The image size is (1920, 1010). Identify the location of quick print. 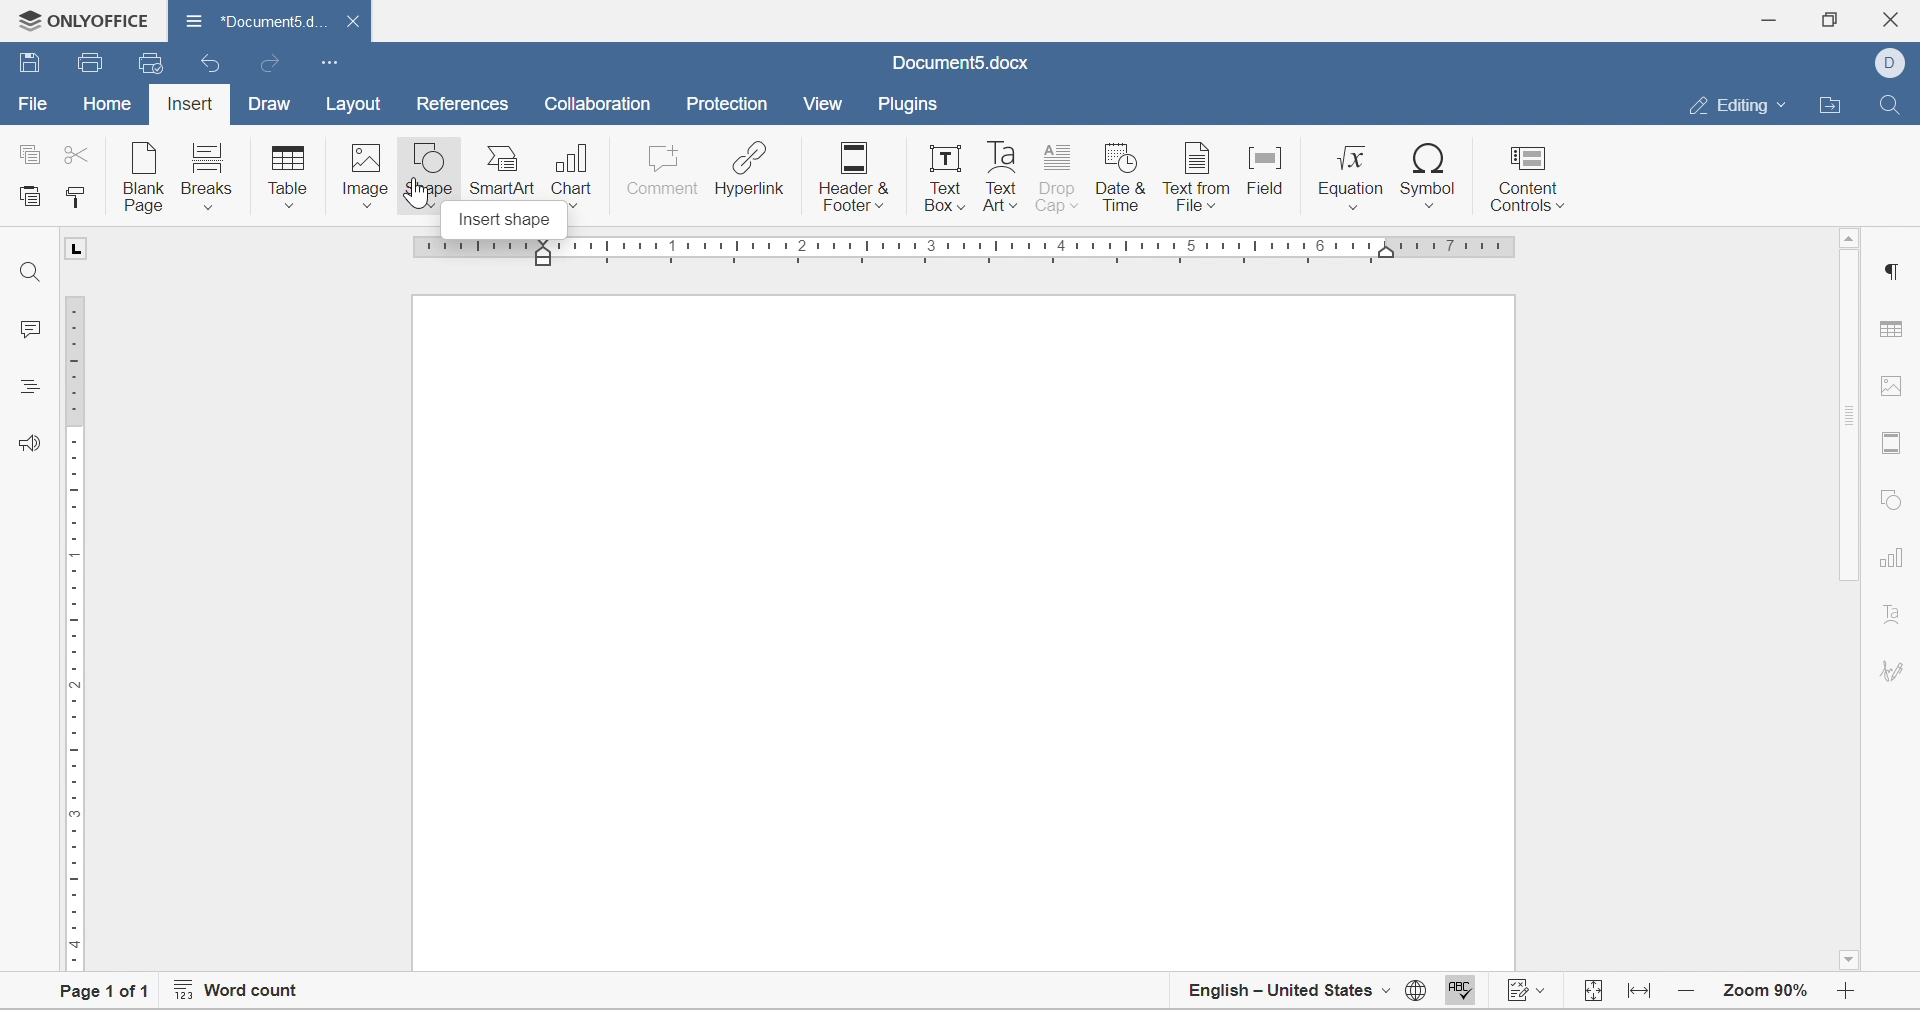
(152, 60).